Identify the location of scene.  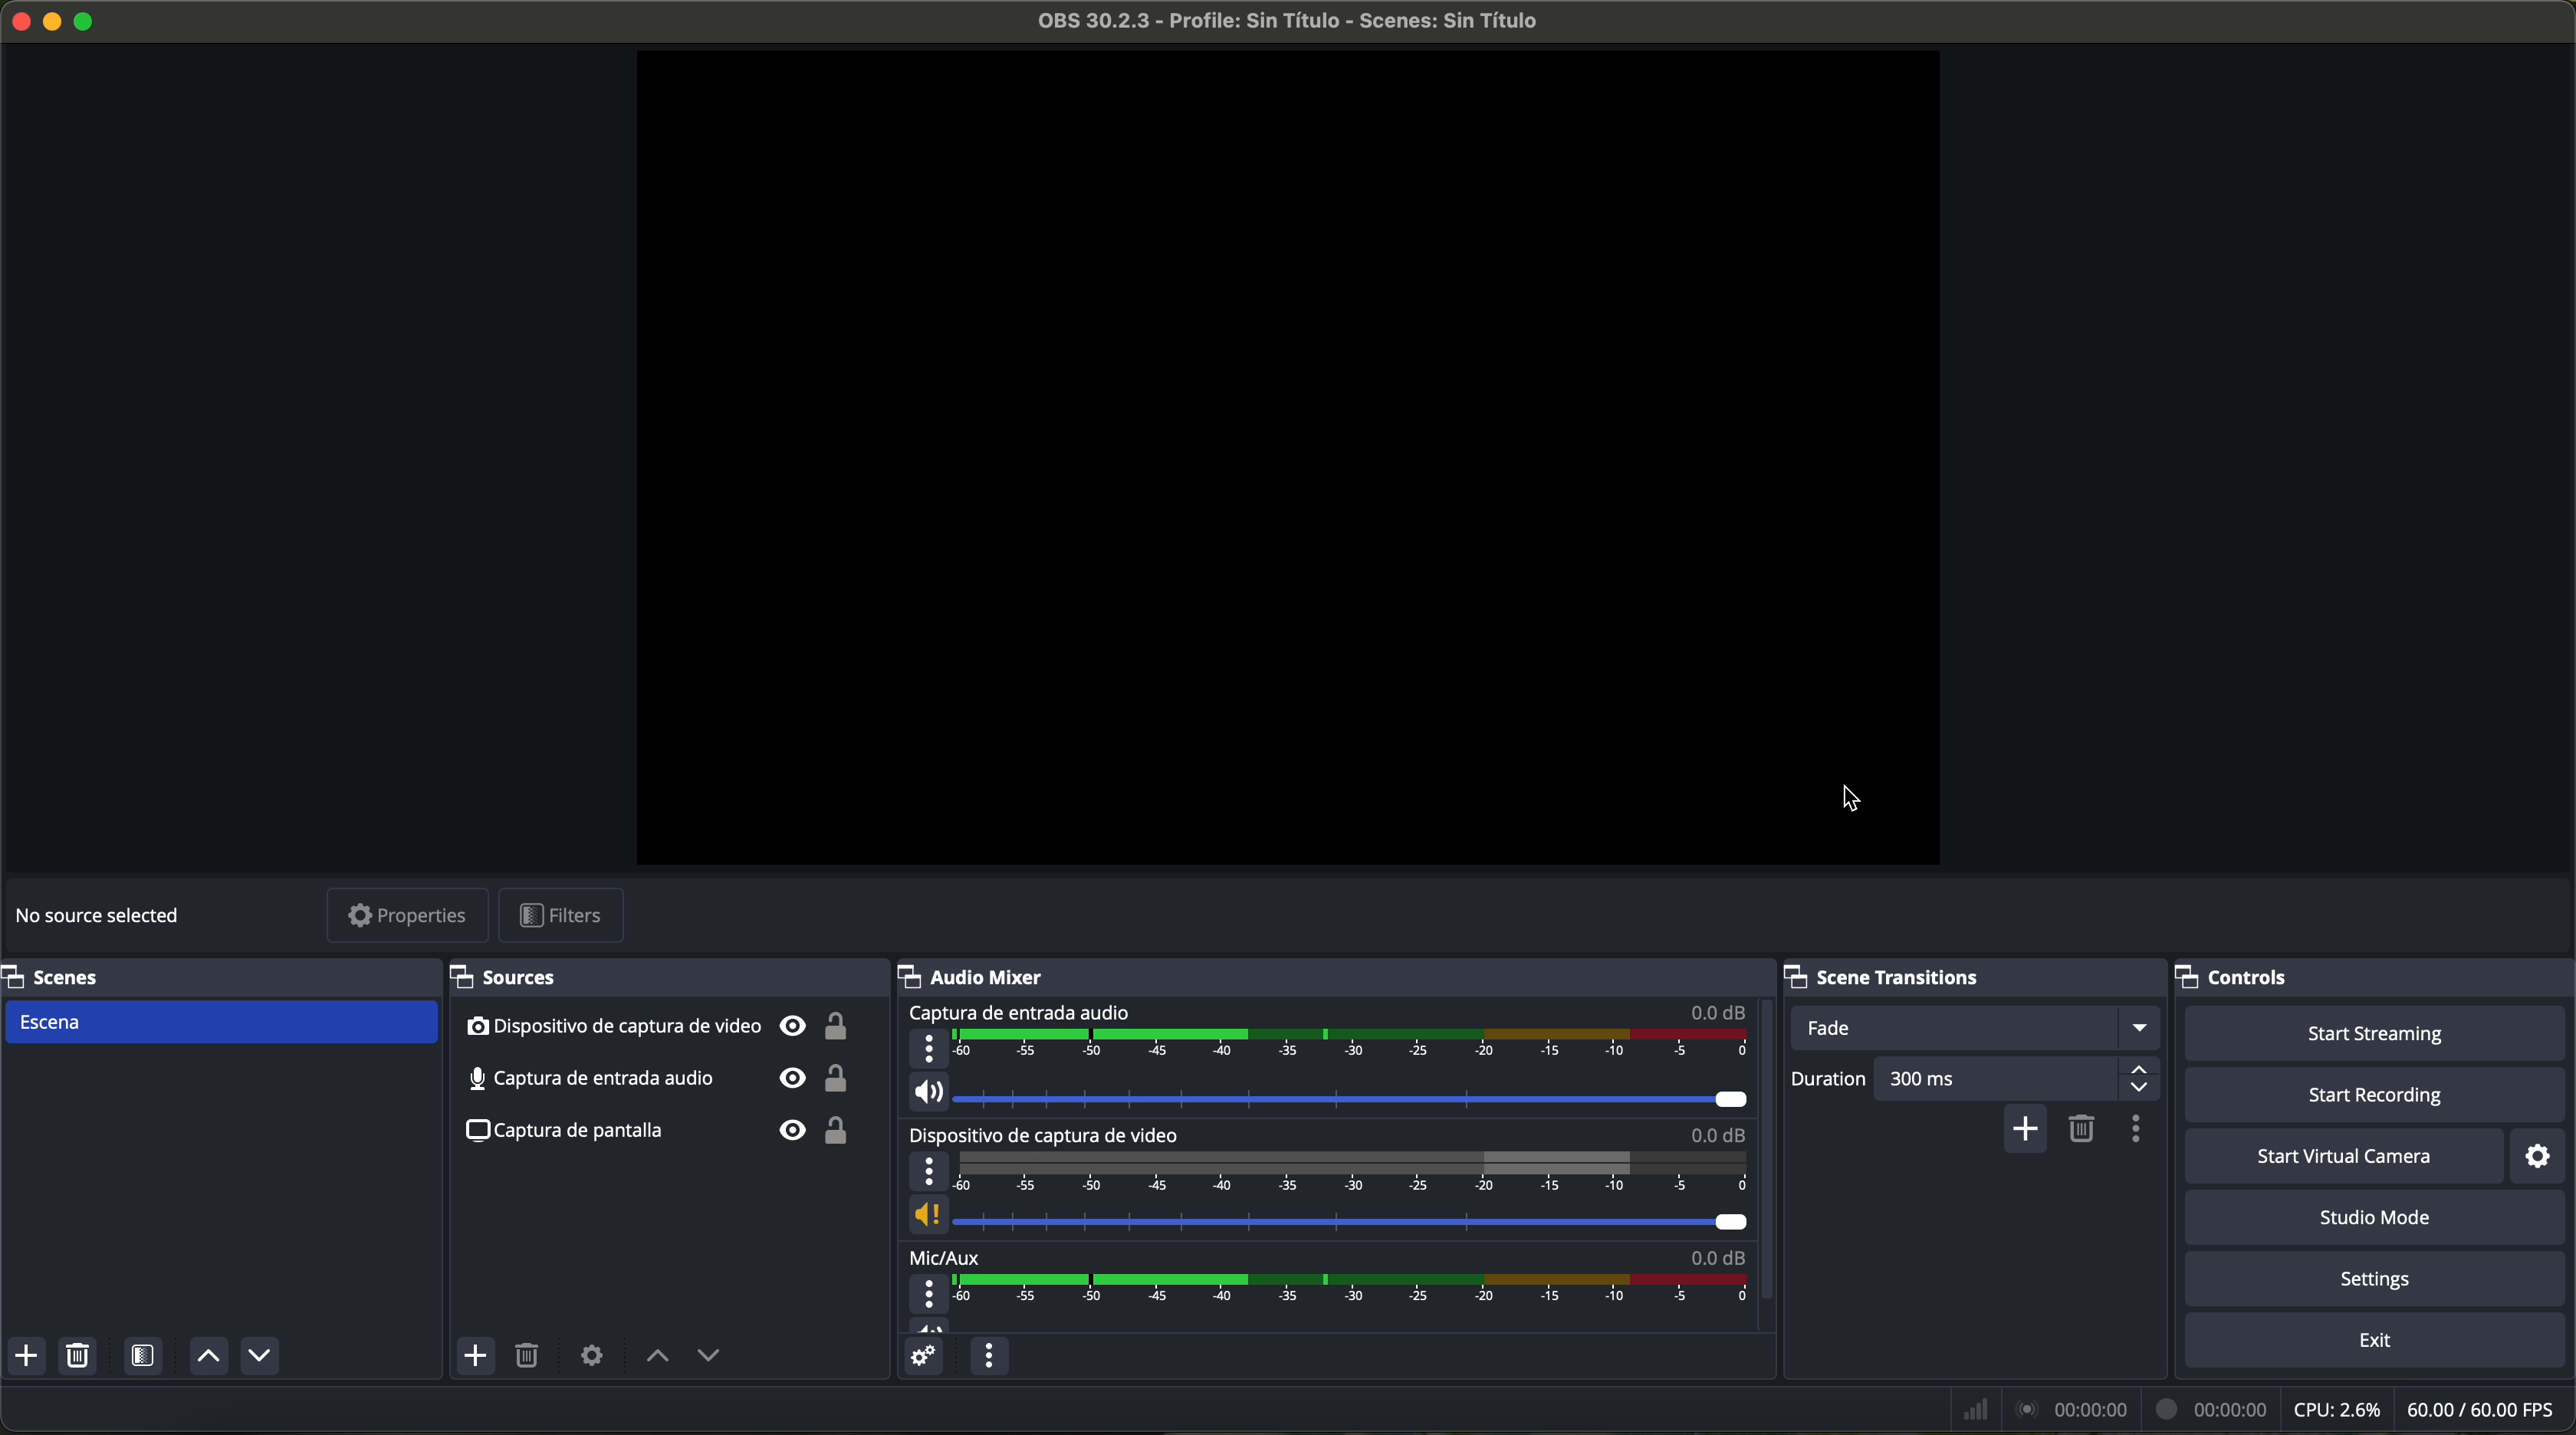
(222, 1022).